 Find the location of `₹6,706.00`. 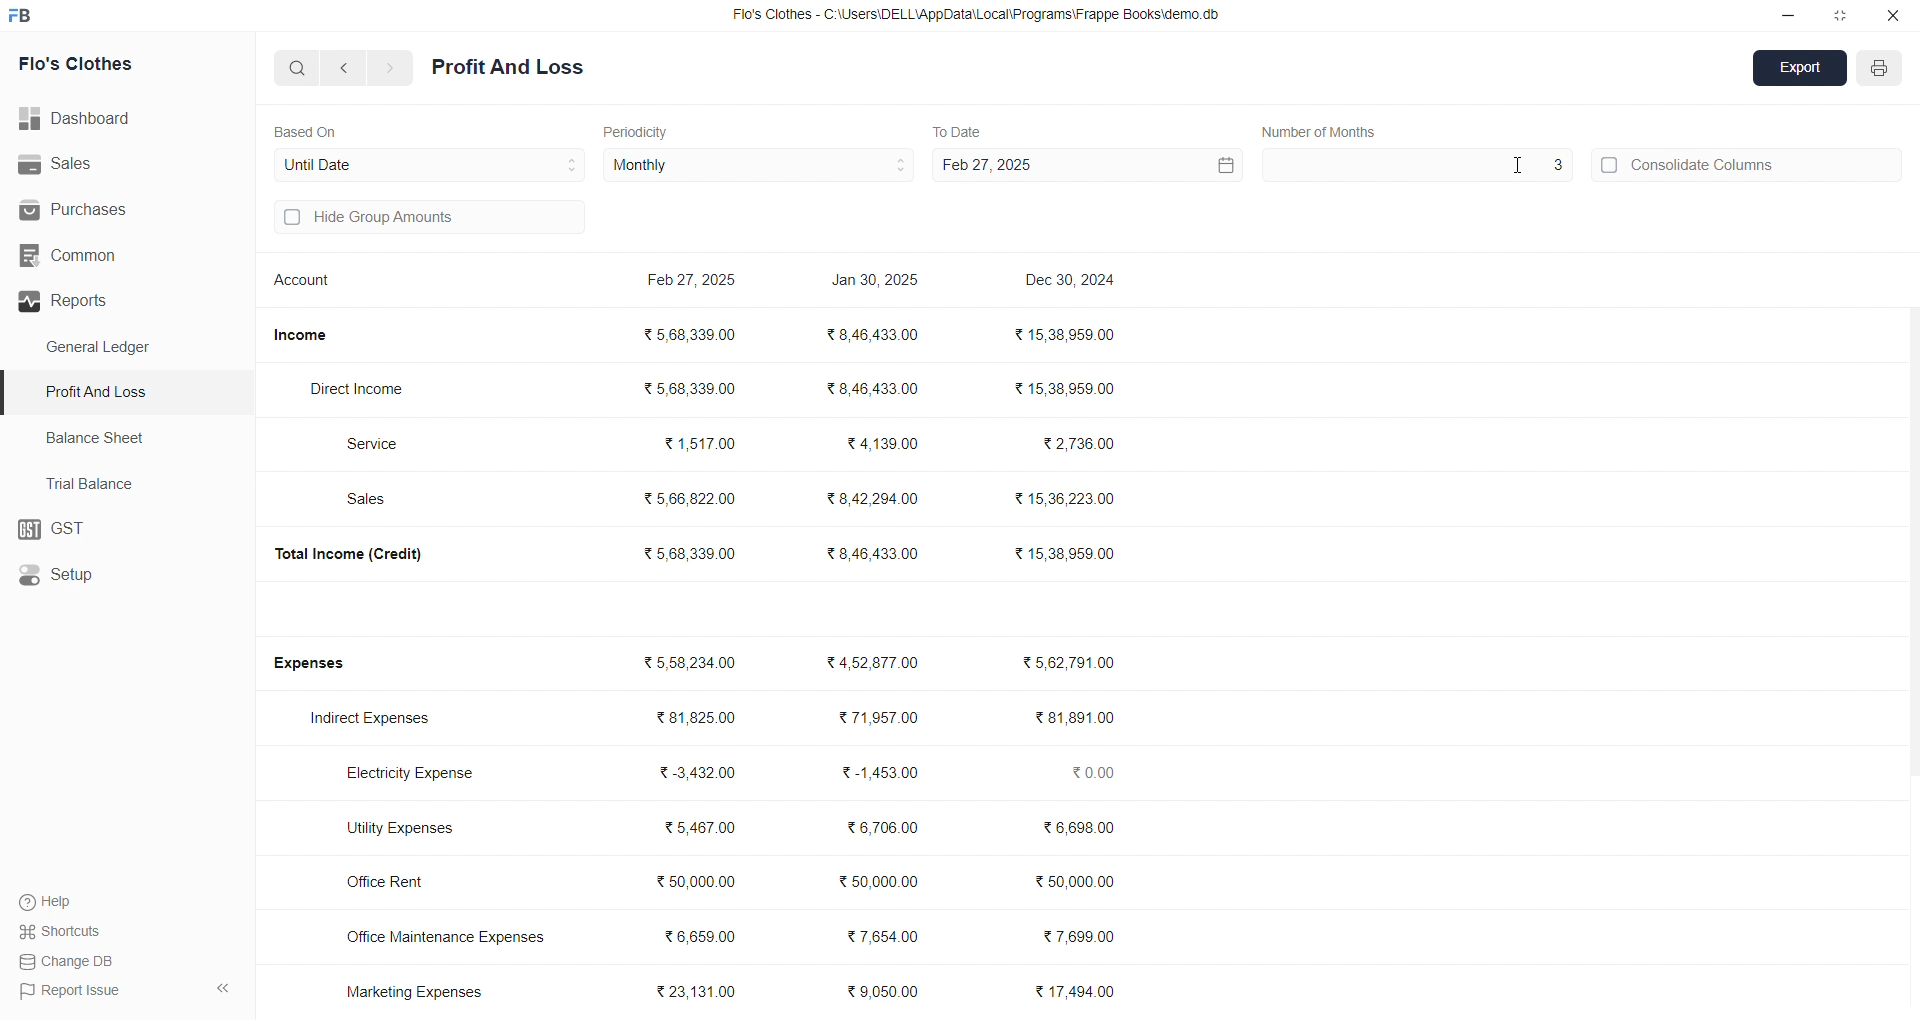

₹6,706.00 is located at coordinates (883, 830).